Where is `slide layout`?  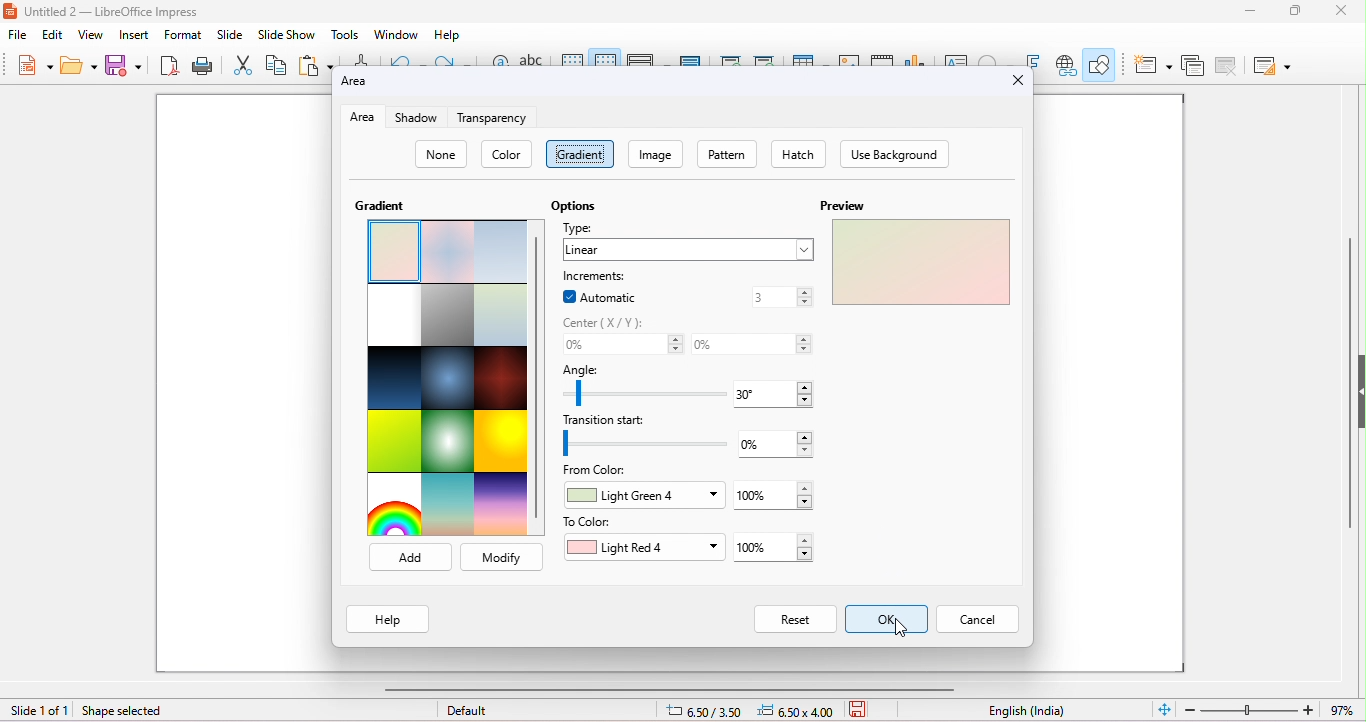 slide layout is located at coordinates (1274, 67).